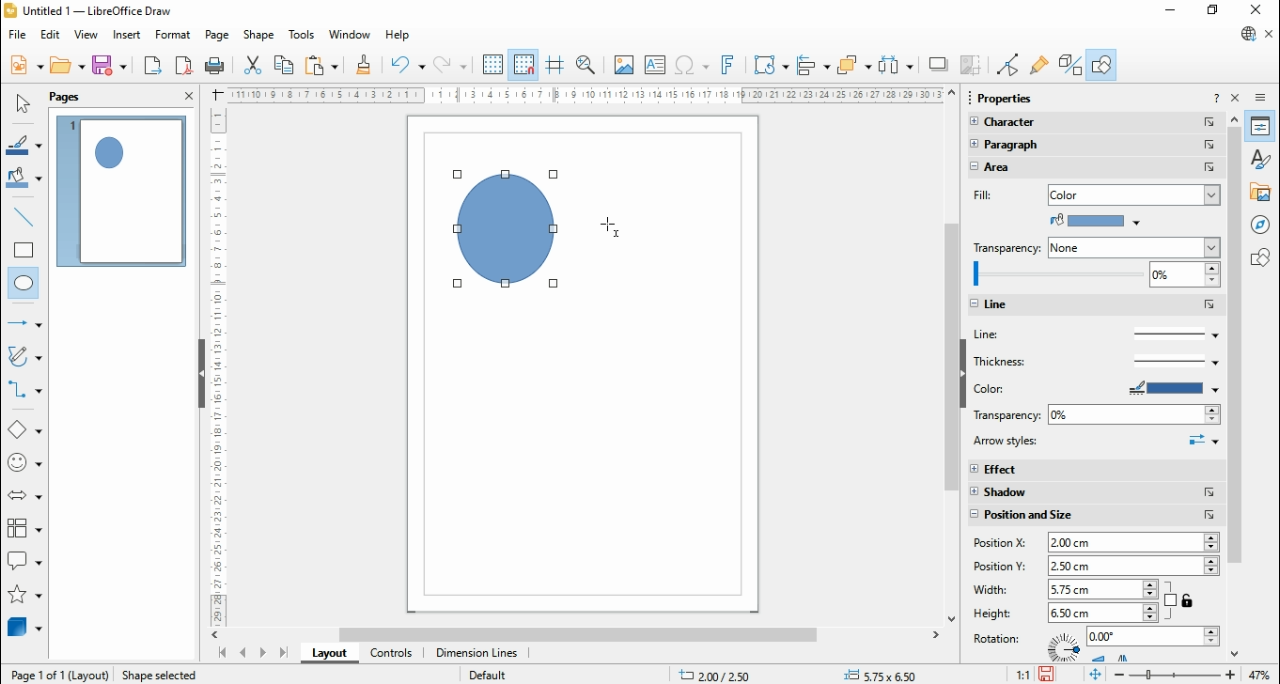 The height and width of the screenshot is (684, 1280). What do you see at coordinates (1247, 33) in the screenshot?
I see `libre office update` at bounding box center [1247, 33].